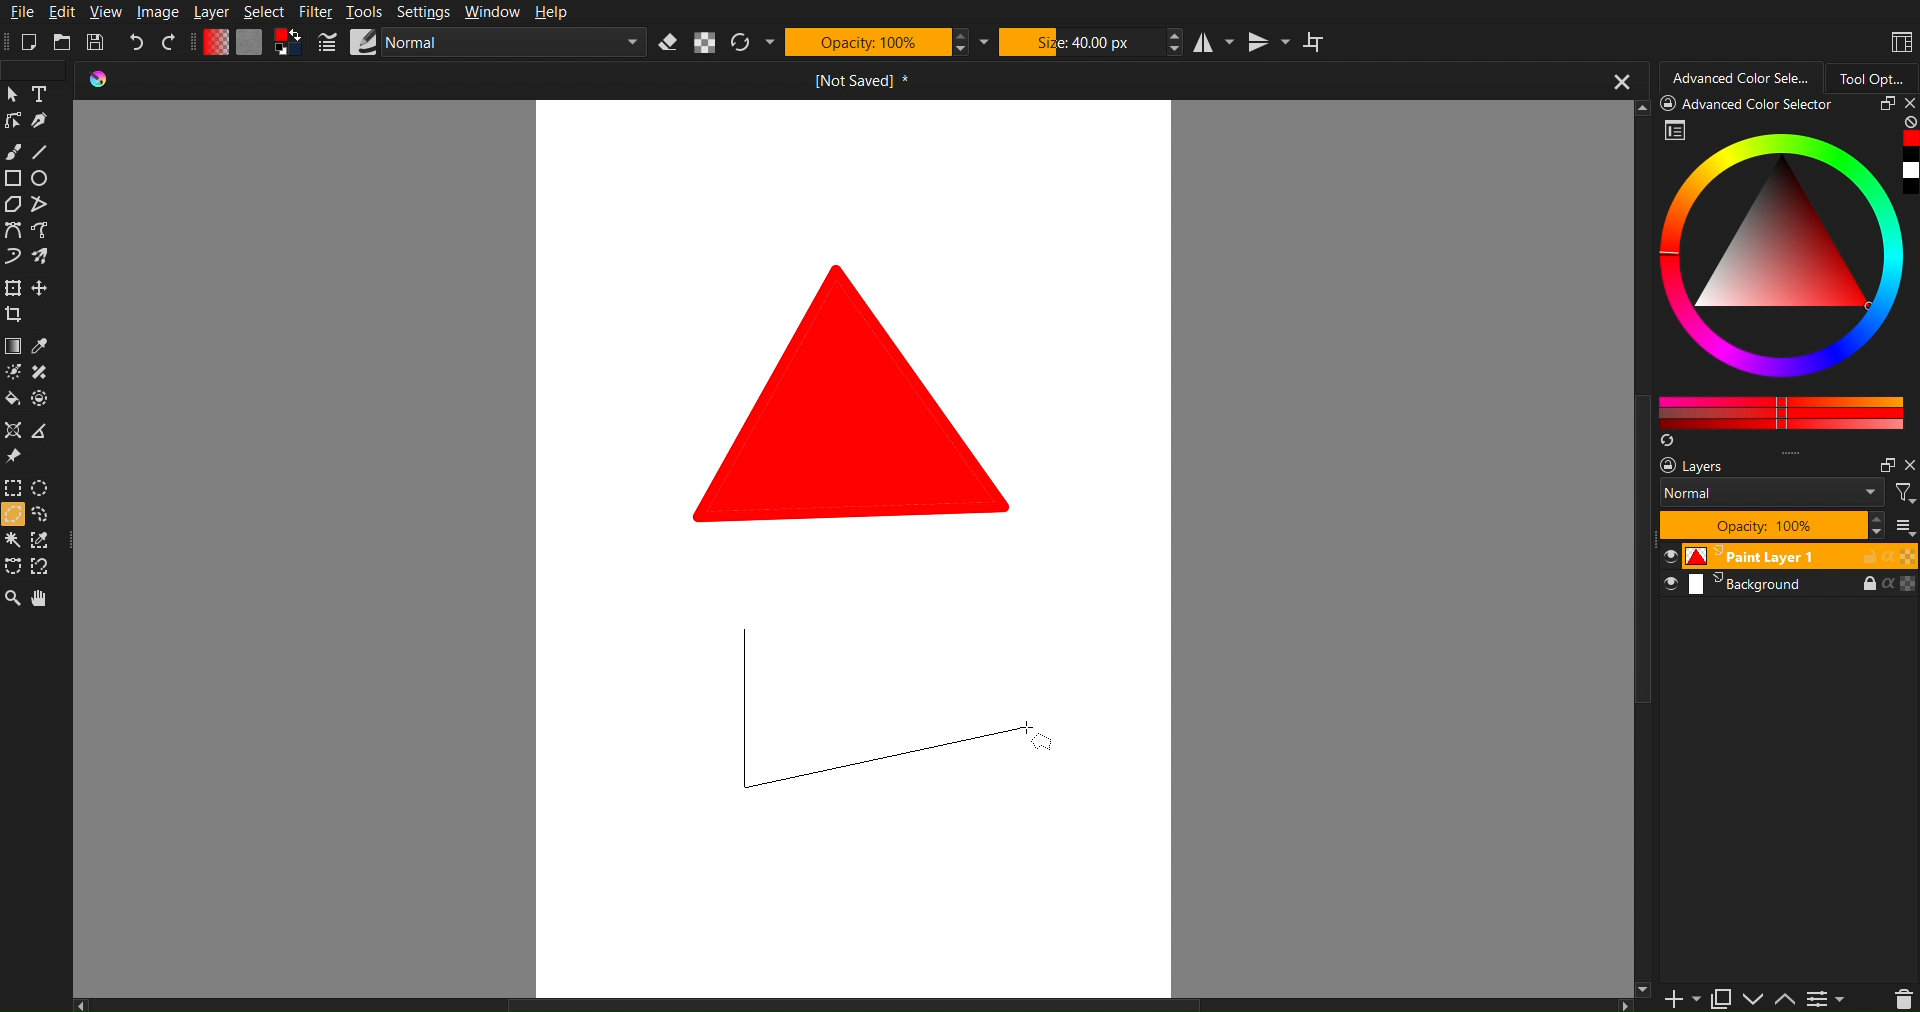 This screenshot has height=1012, width=1920. What do you see at coordinates (12, 488) in the screenshot?
I see `Selection square` at bounding box center [12, 488].